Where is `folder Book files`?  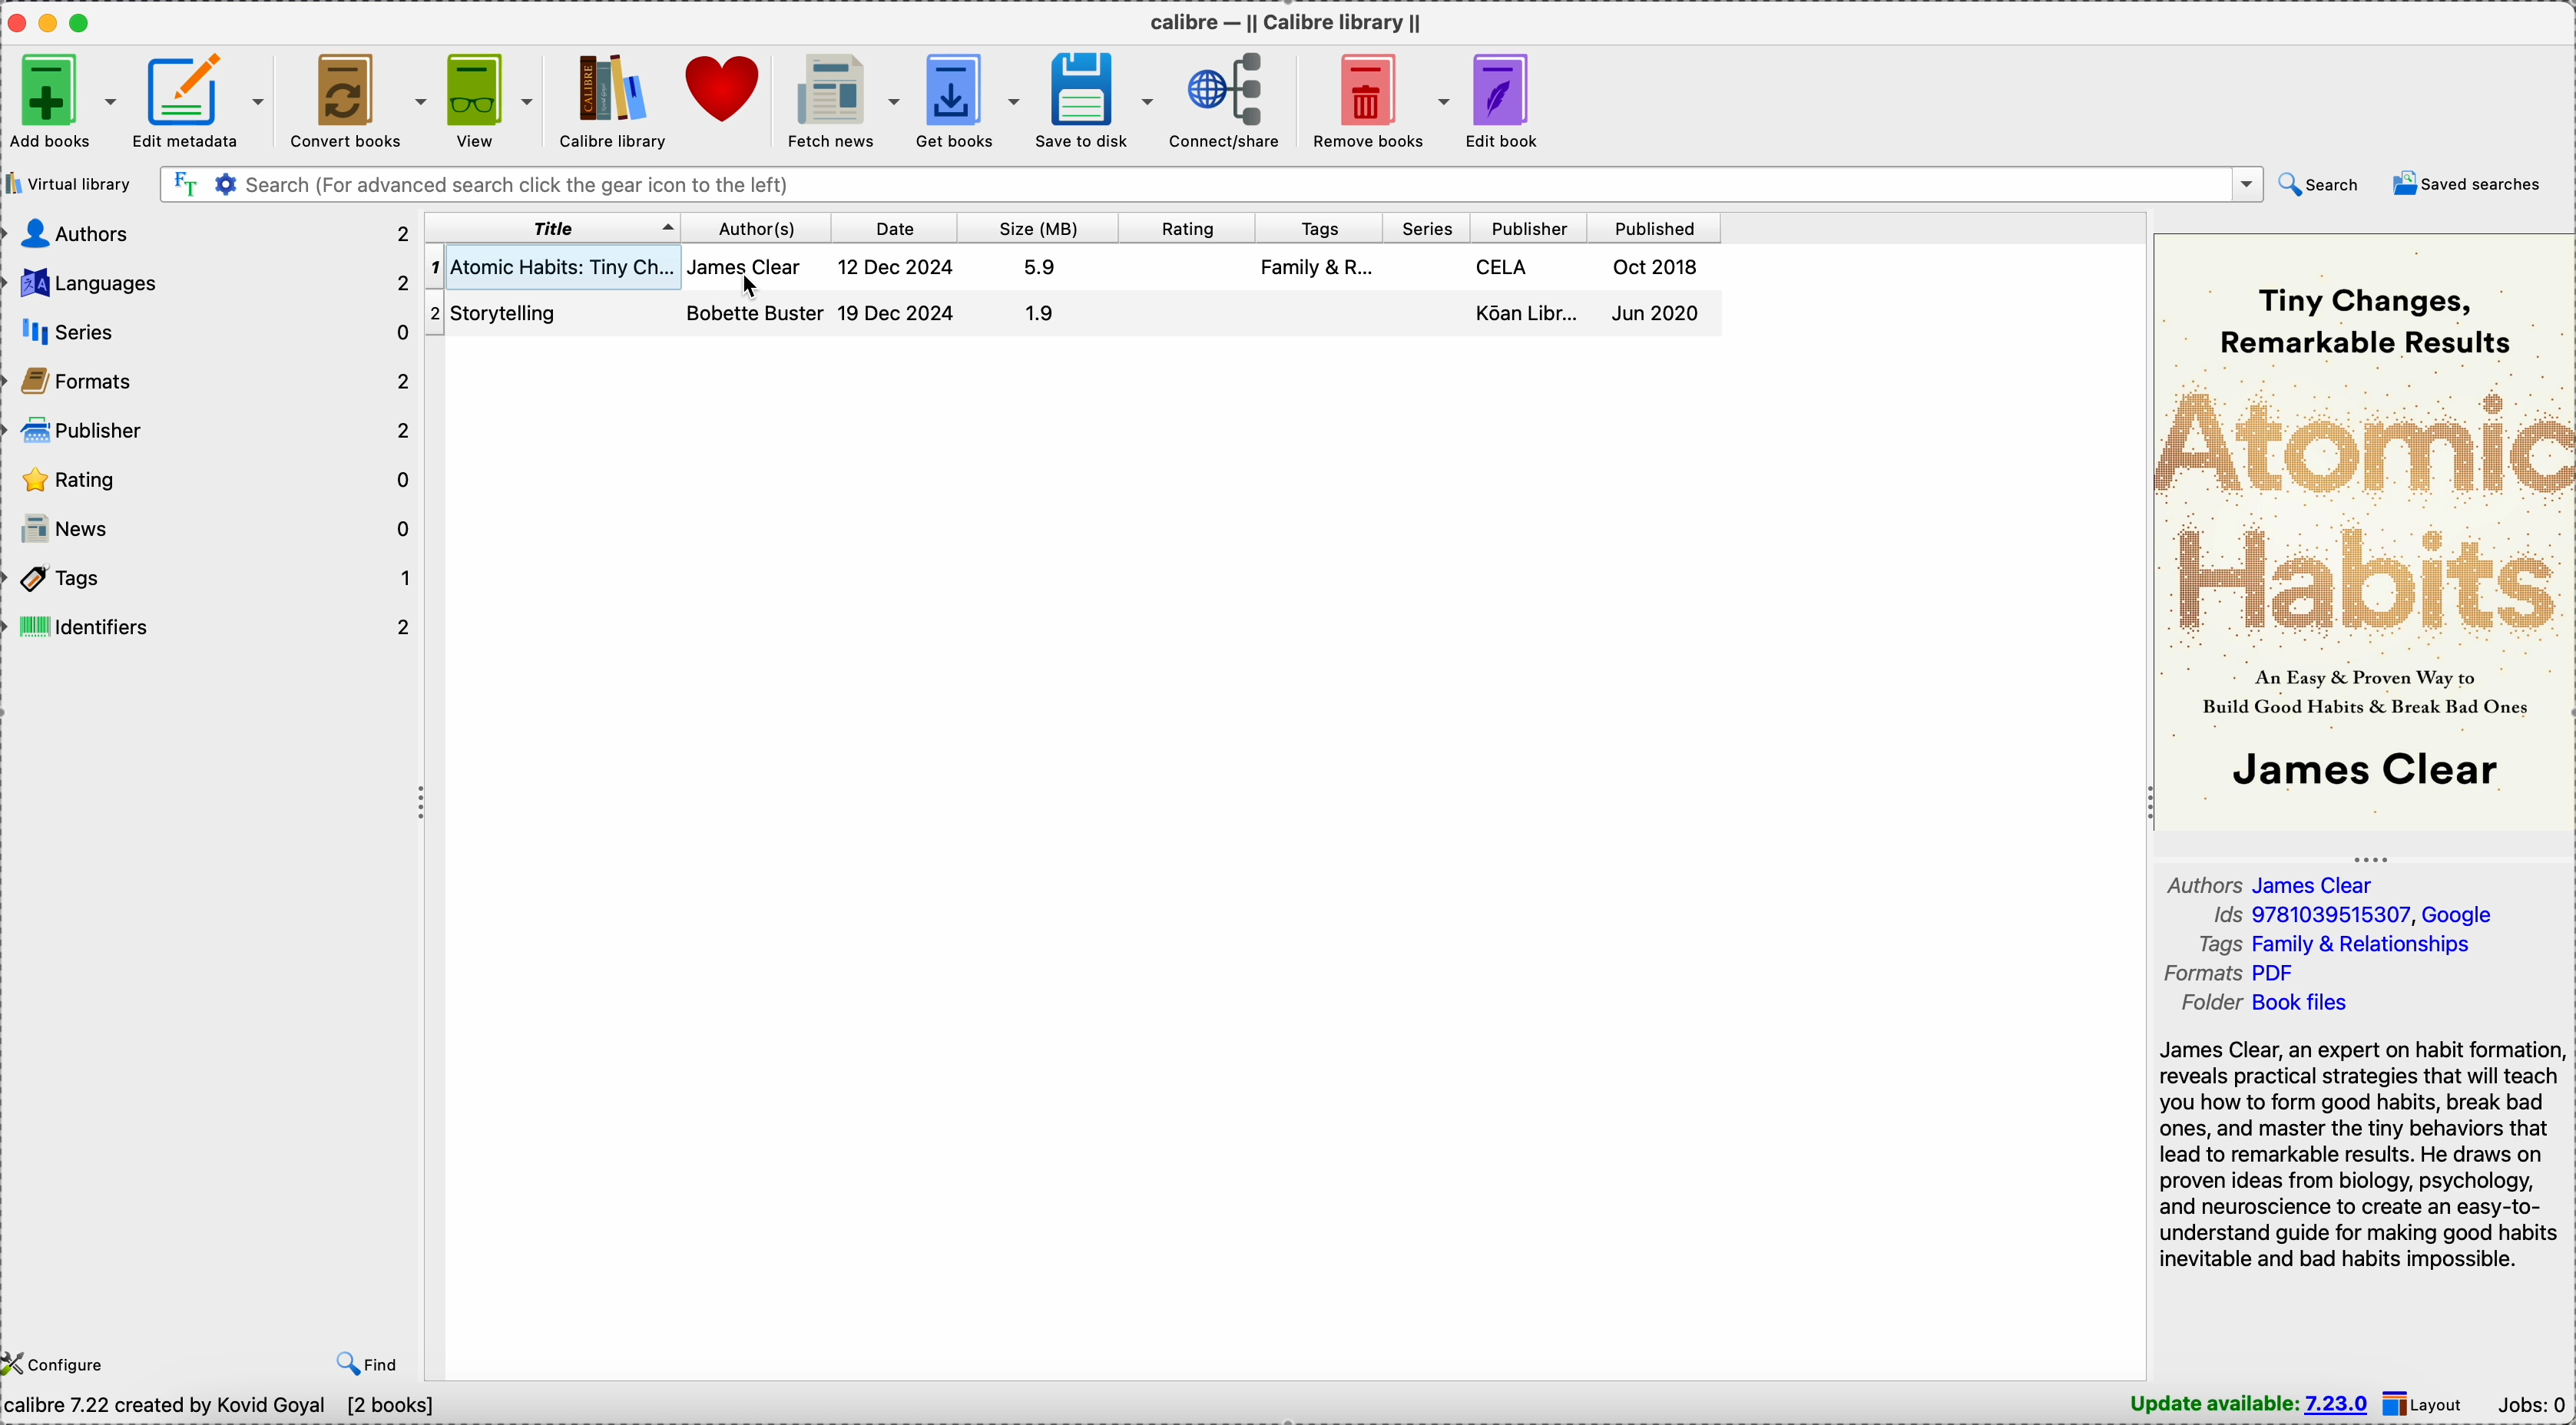
folder Book files is located at coordinates (2267, 1003).